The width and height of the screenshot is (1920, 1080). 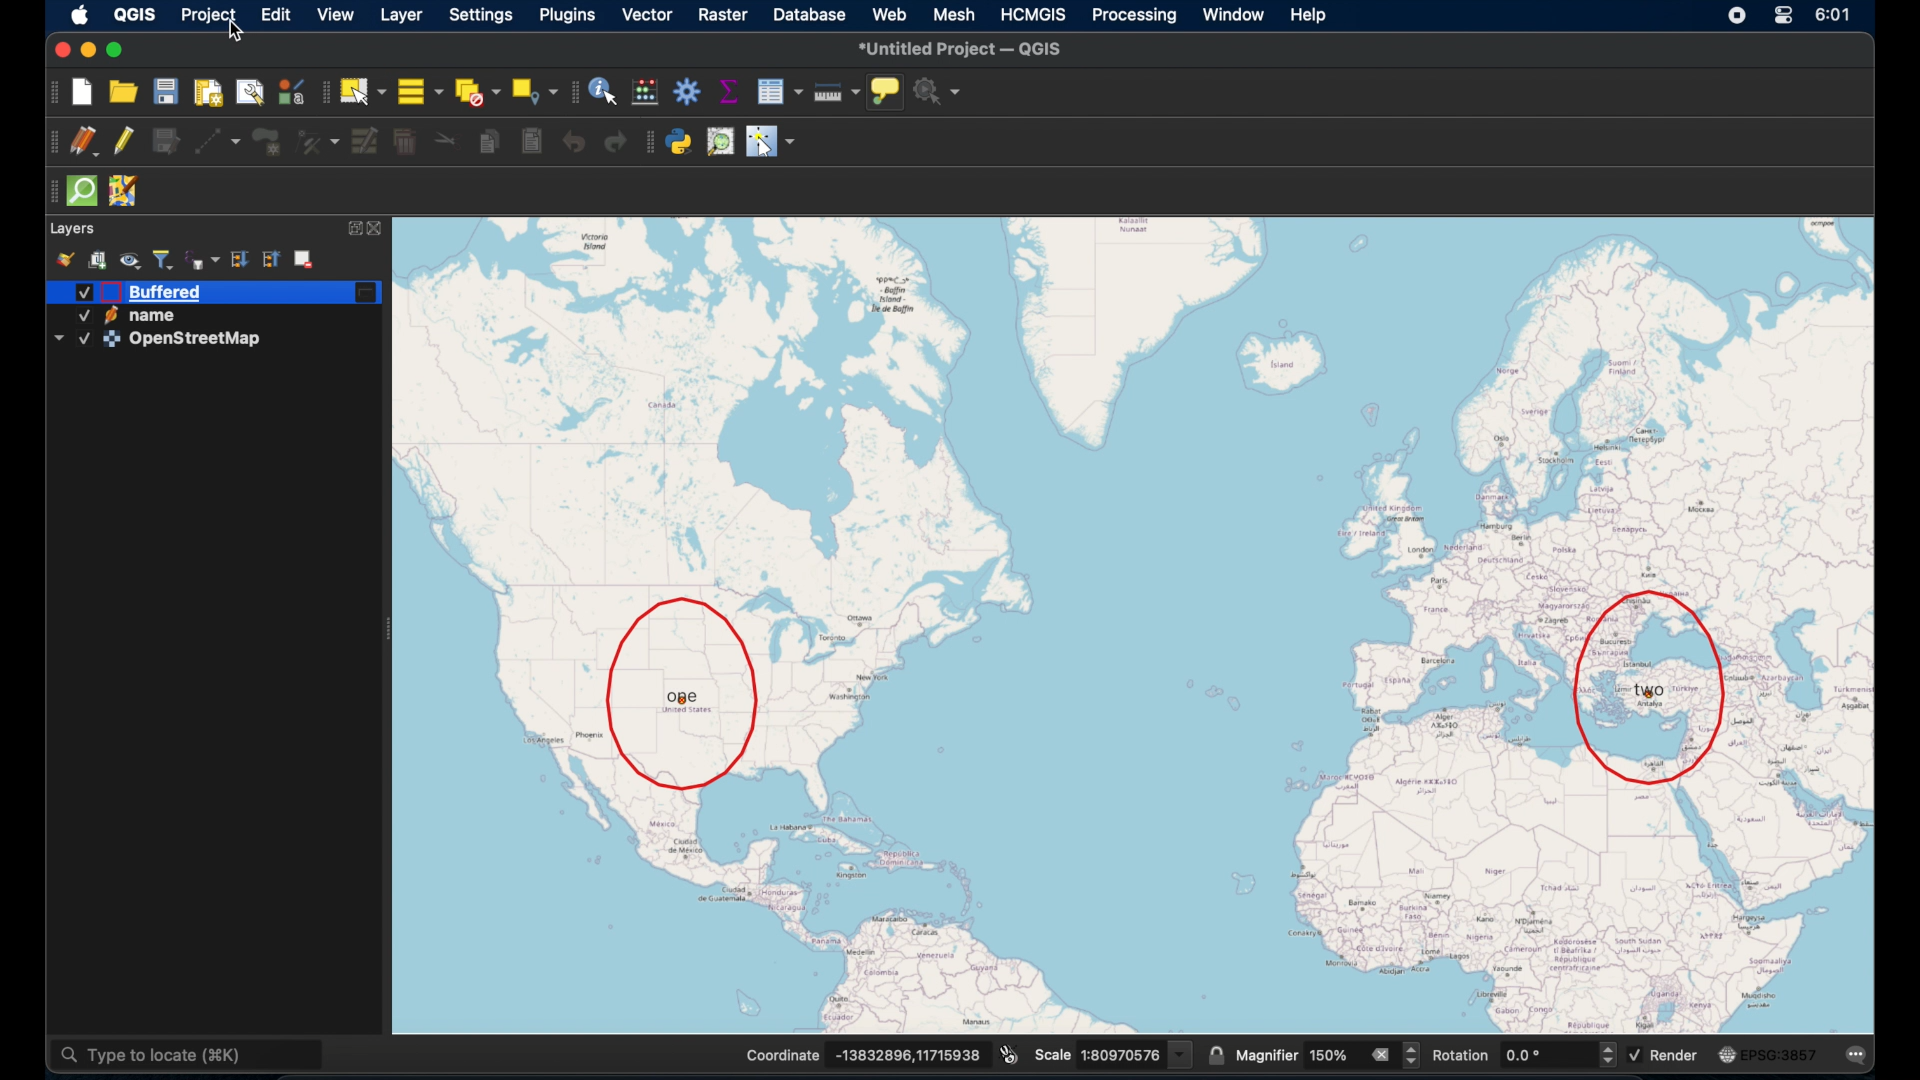 I want to click on raster, so click(x=724, y=14).